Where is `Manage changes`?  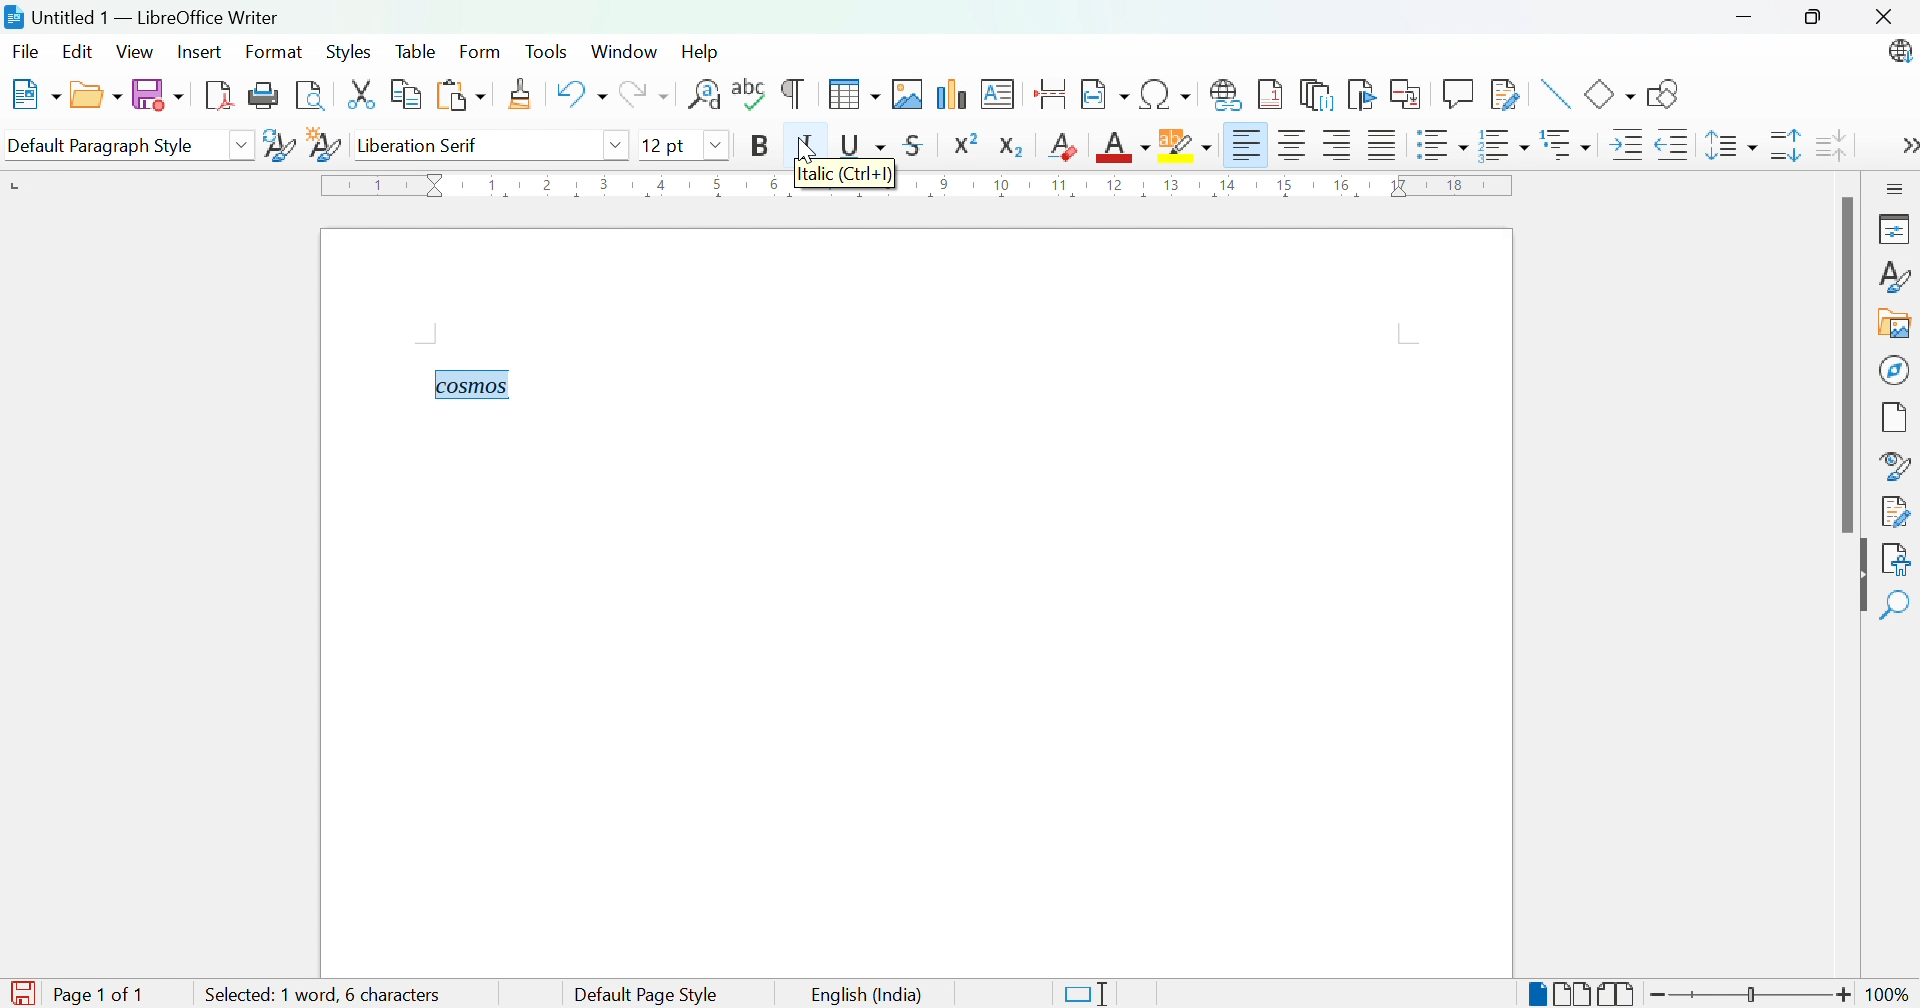
Manage changes is located at coordinates (1897, 513).